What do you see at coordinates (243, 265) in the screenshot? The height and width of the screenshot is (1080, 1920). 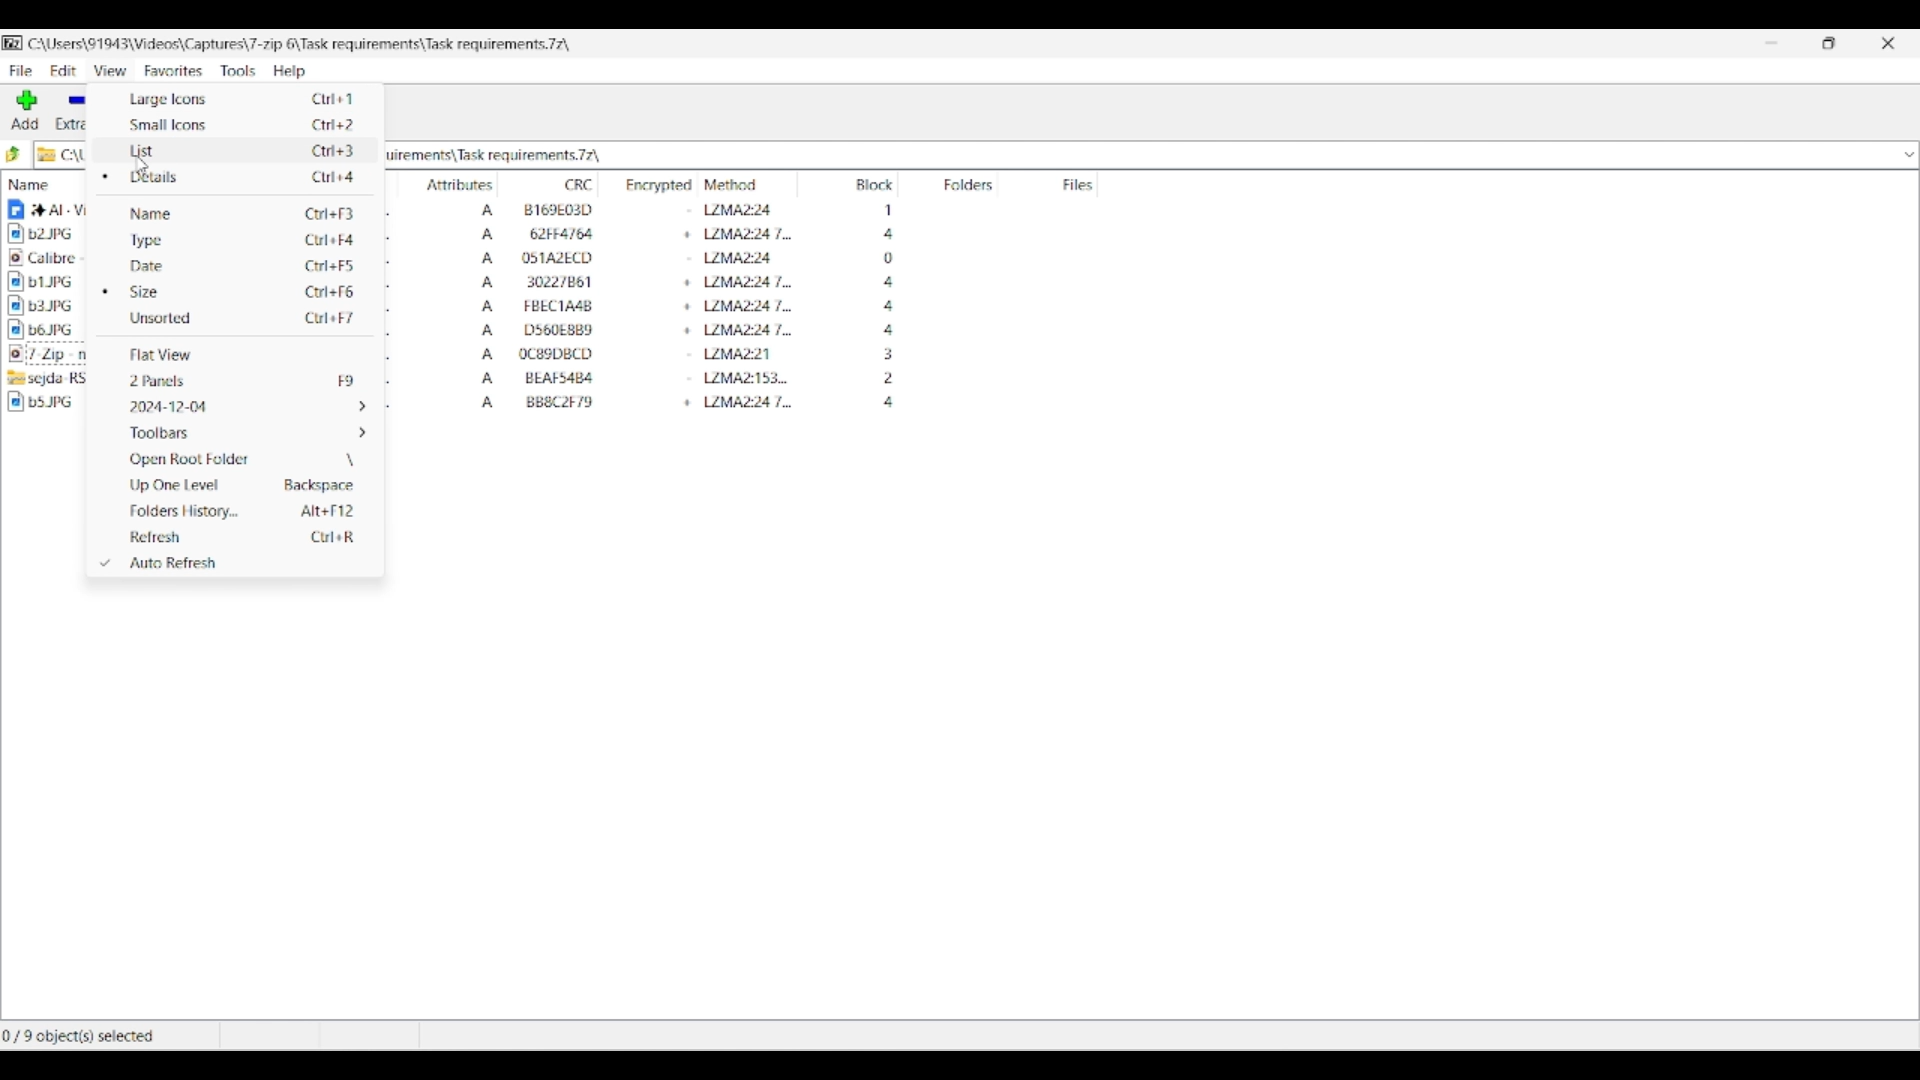 I see `Date` at bounding box center [243, 265].